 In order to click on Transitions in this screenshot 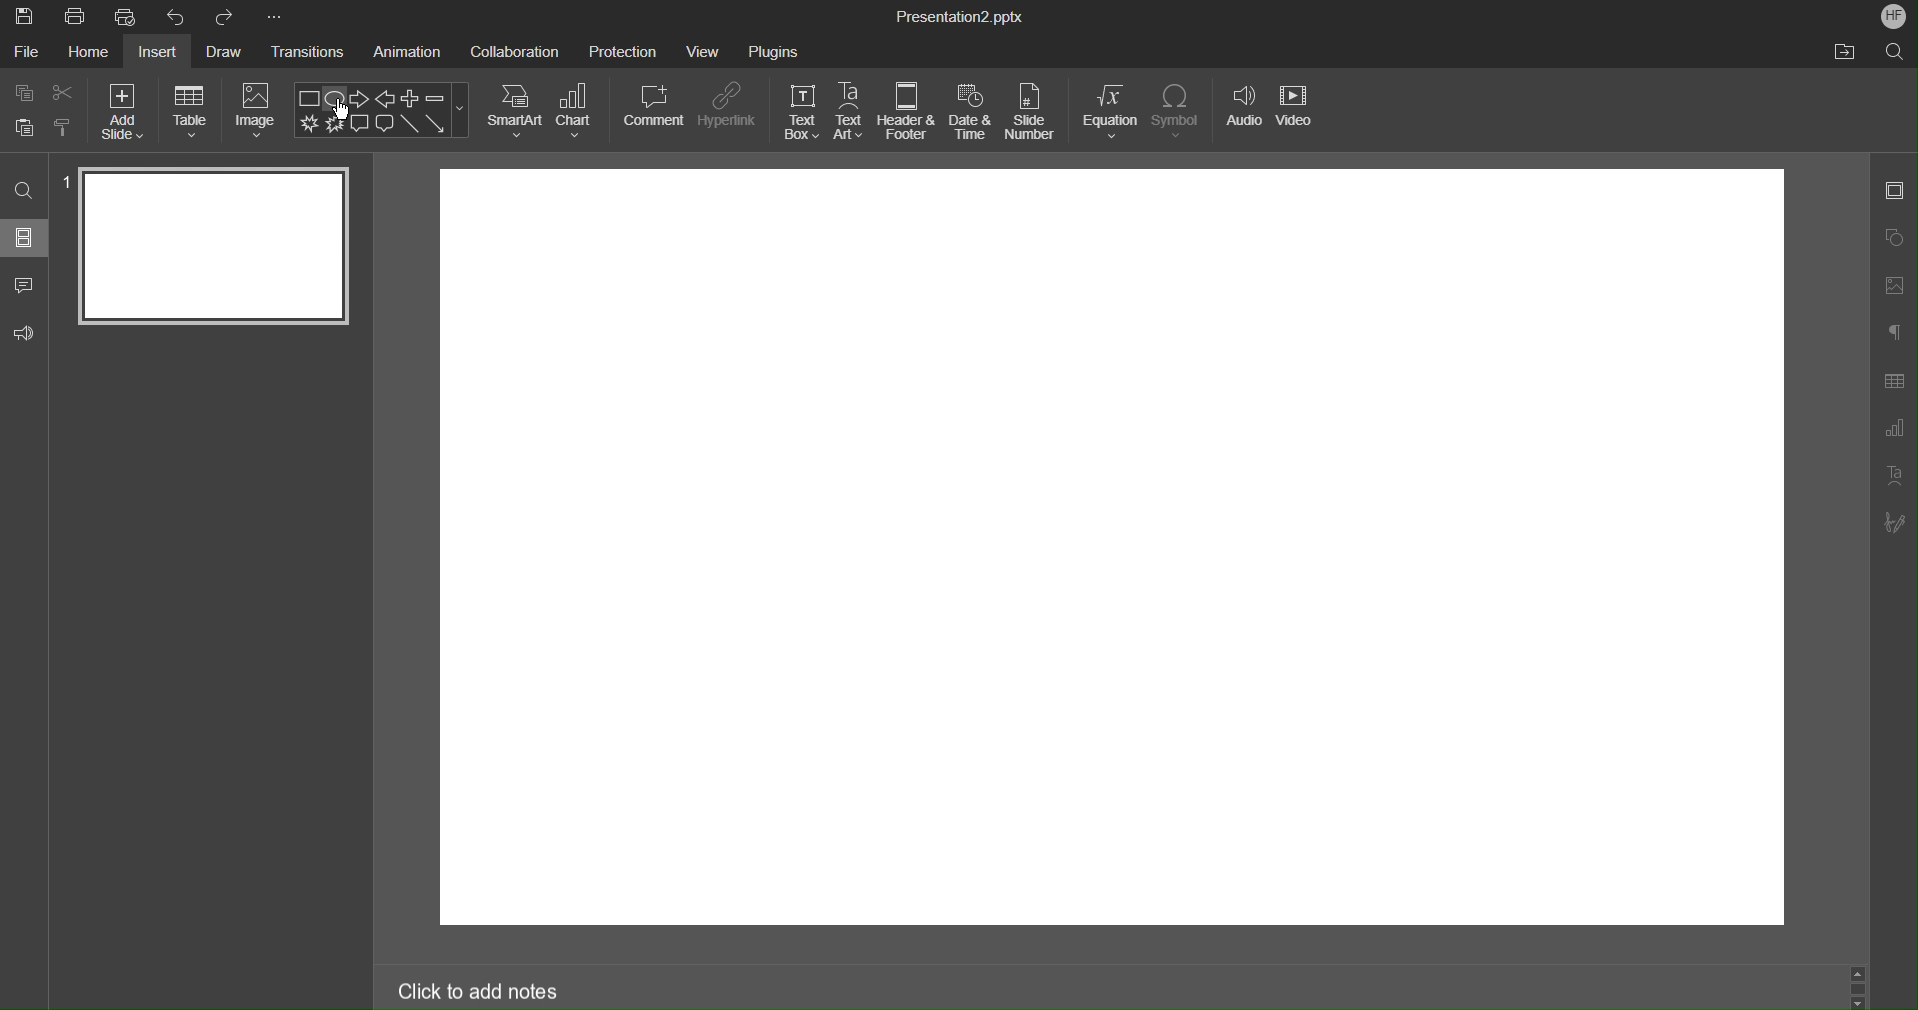, I will do `click(310, 54)`.